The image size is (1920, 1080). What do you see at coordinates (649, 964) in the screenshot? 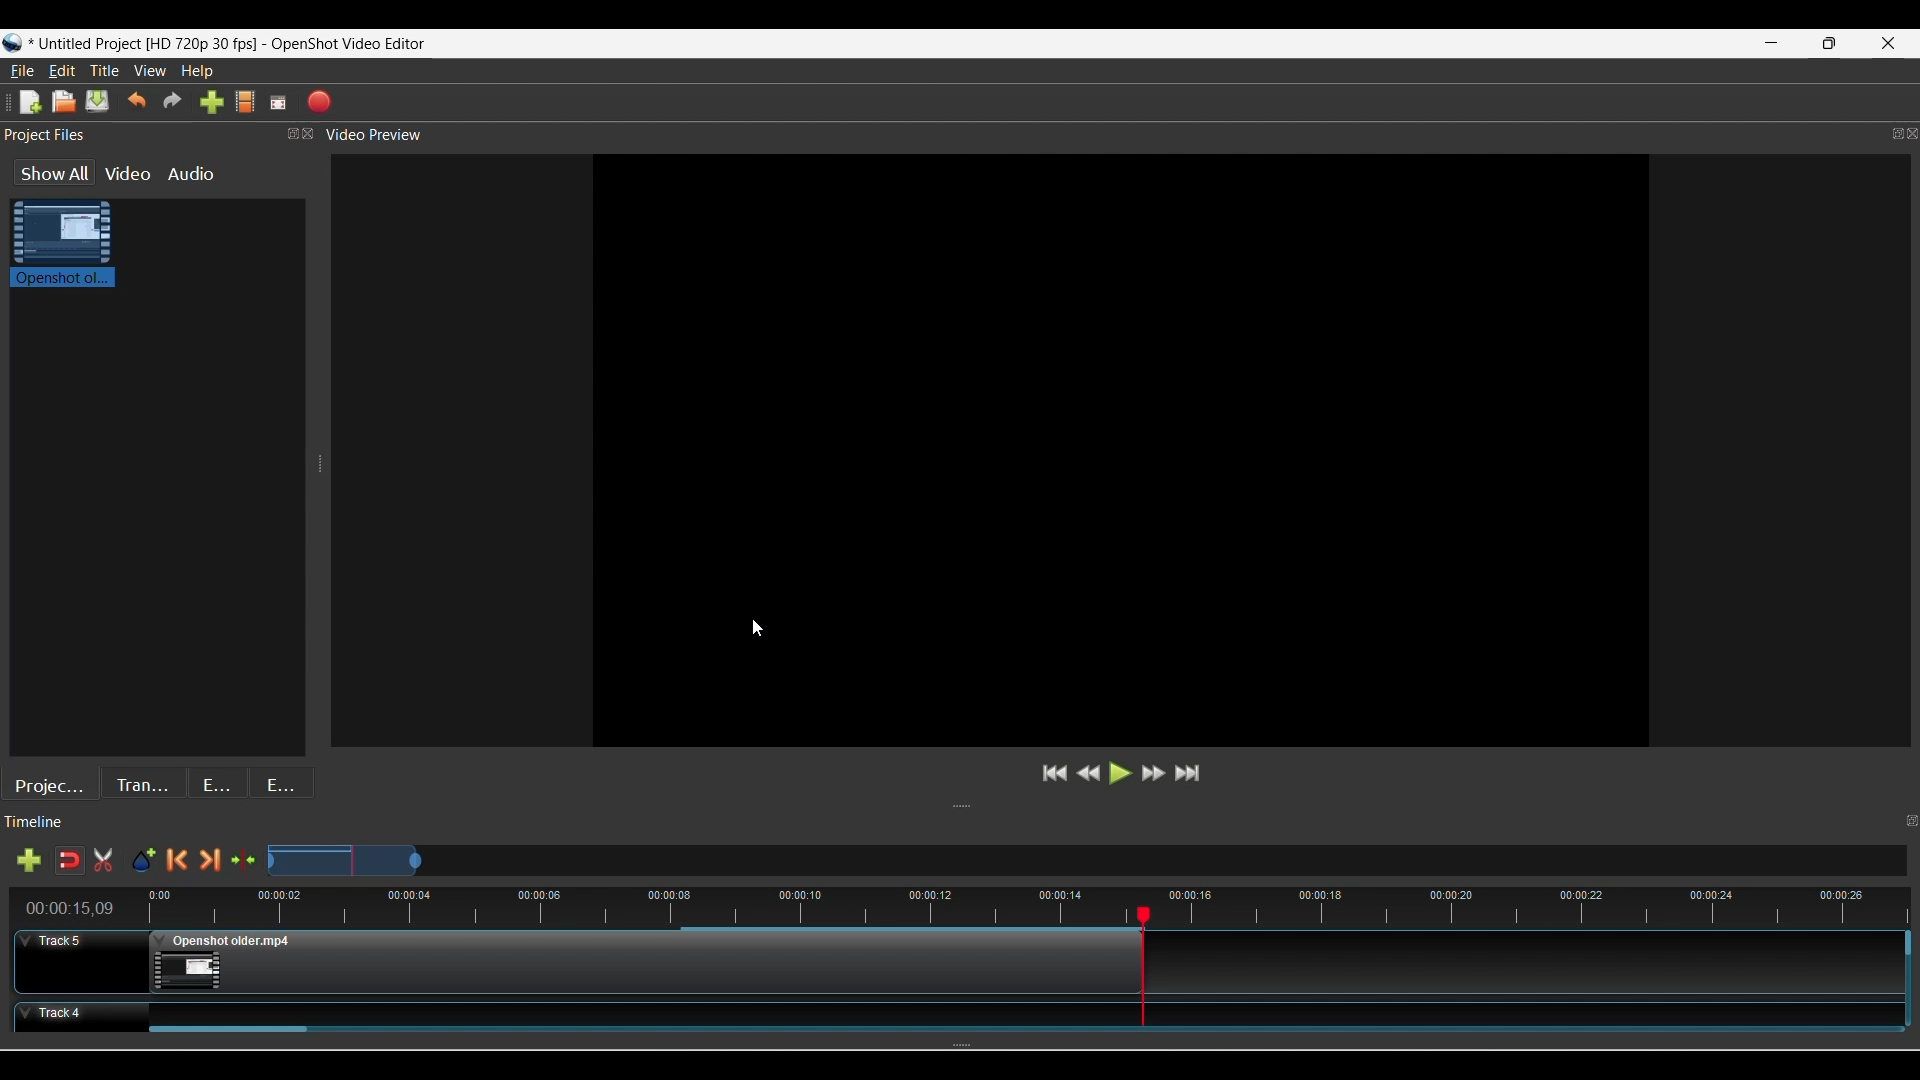
I see `Clip at Track Panel` at bounding box center [649, 964].